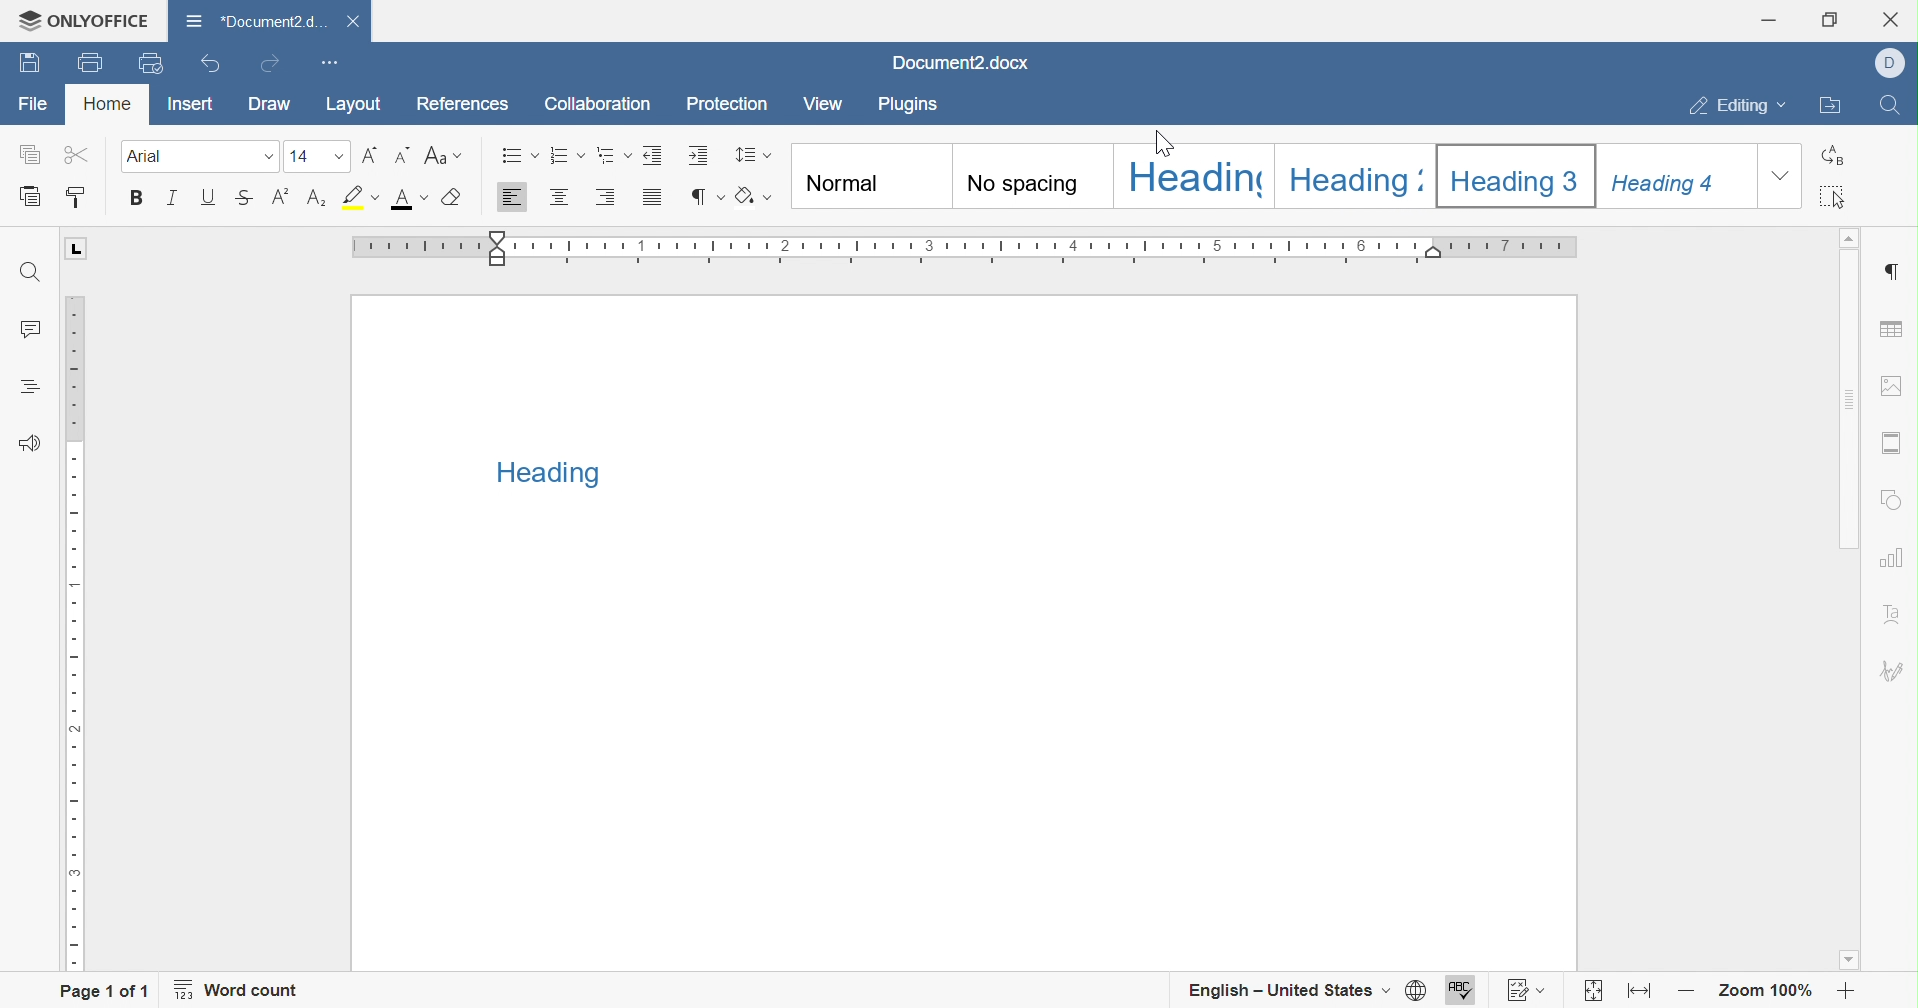 The image size is (1918, 1008). Describe the element at coordinates (208, 199) in the screenshot. I see `Underline` at that location.